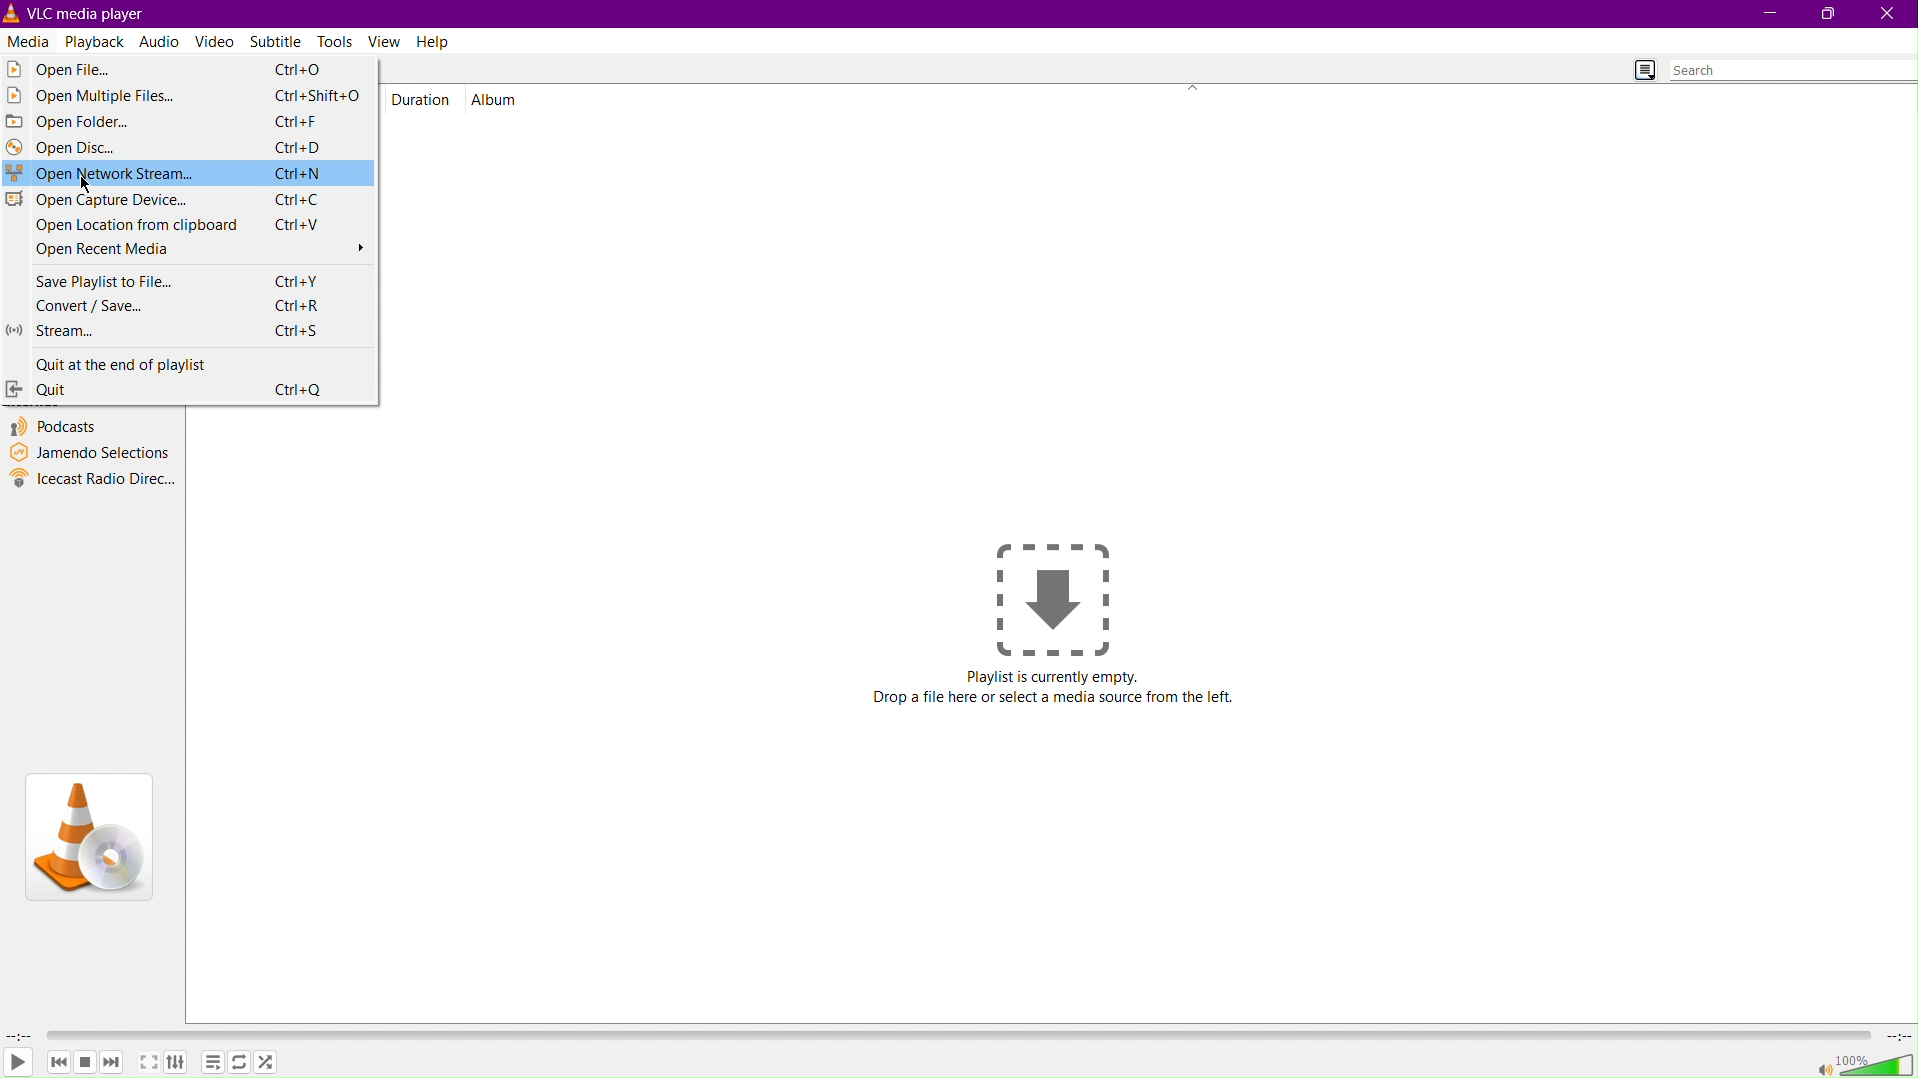 The width and height of the screenshot is (1918, 1078). I want to click on ctrl+Q, so click(299, 389).